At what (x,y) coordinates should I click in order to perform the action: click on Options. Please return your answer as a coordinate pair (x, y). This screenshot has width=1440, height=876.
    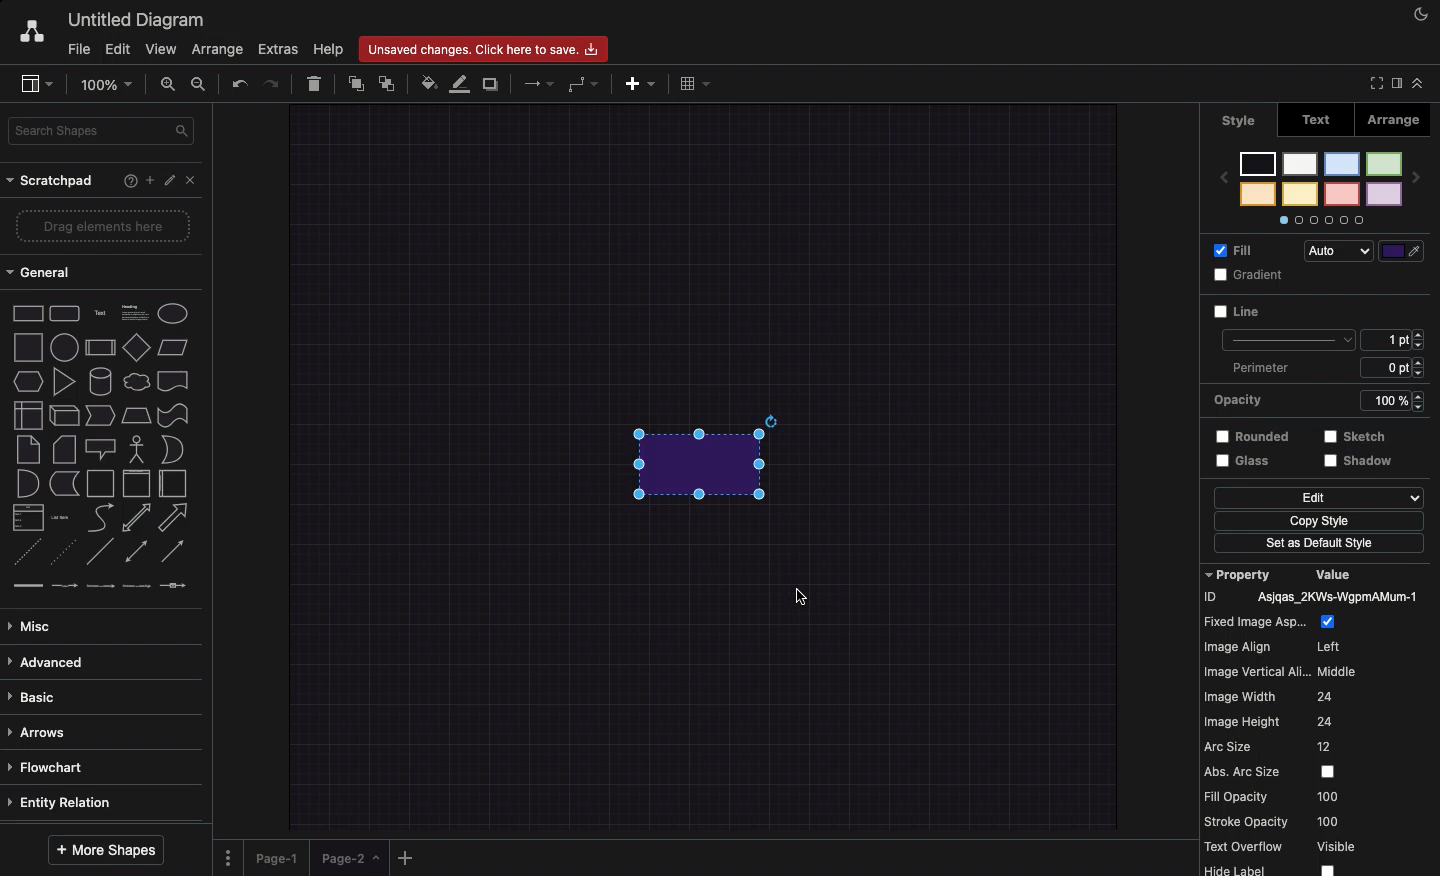
    Looking at the image, I should click on (228, 851).